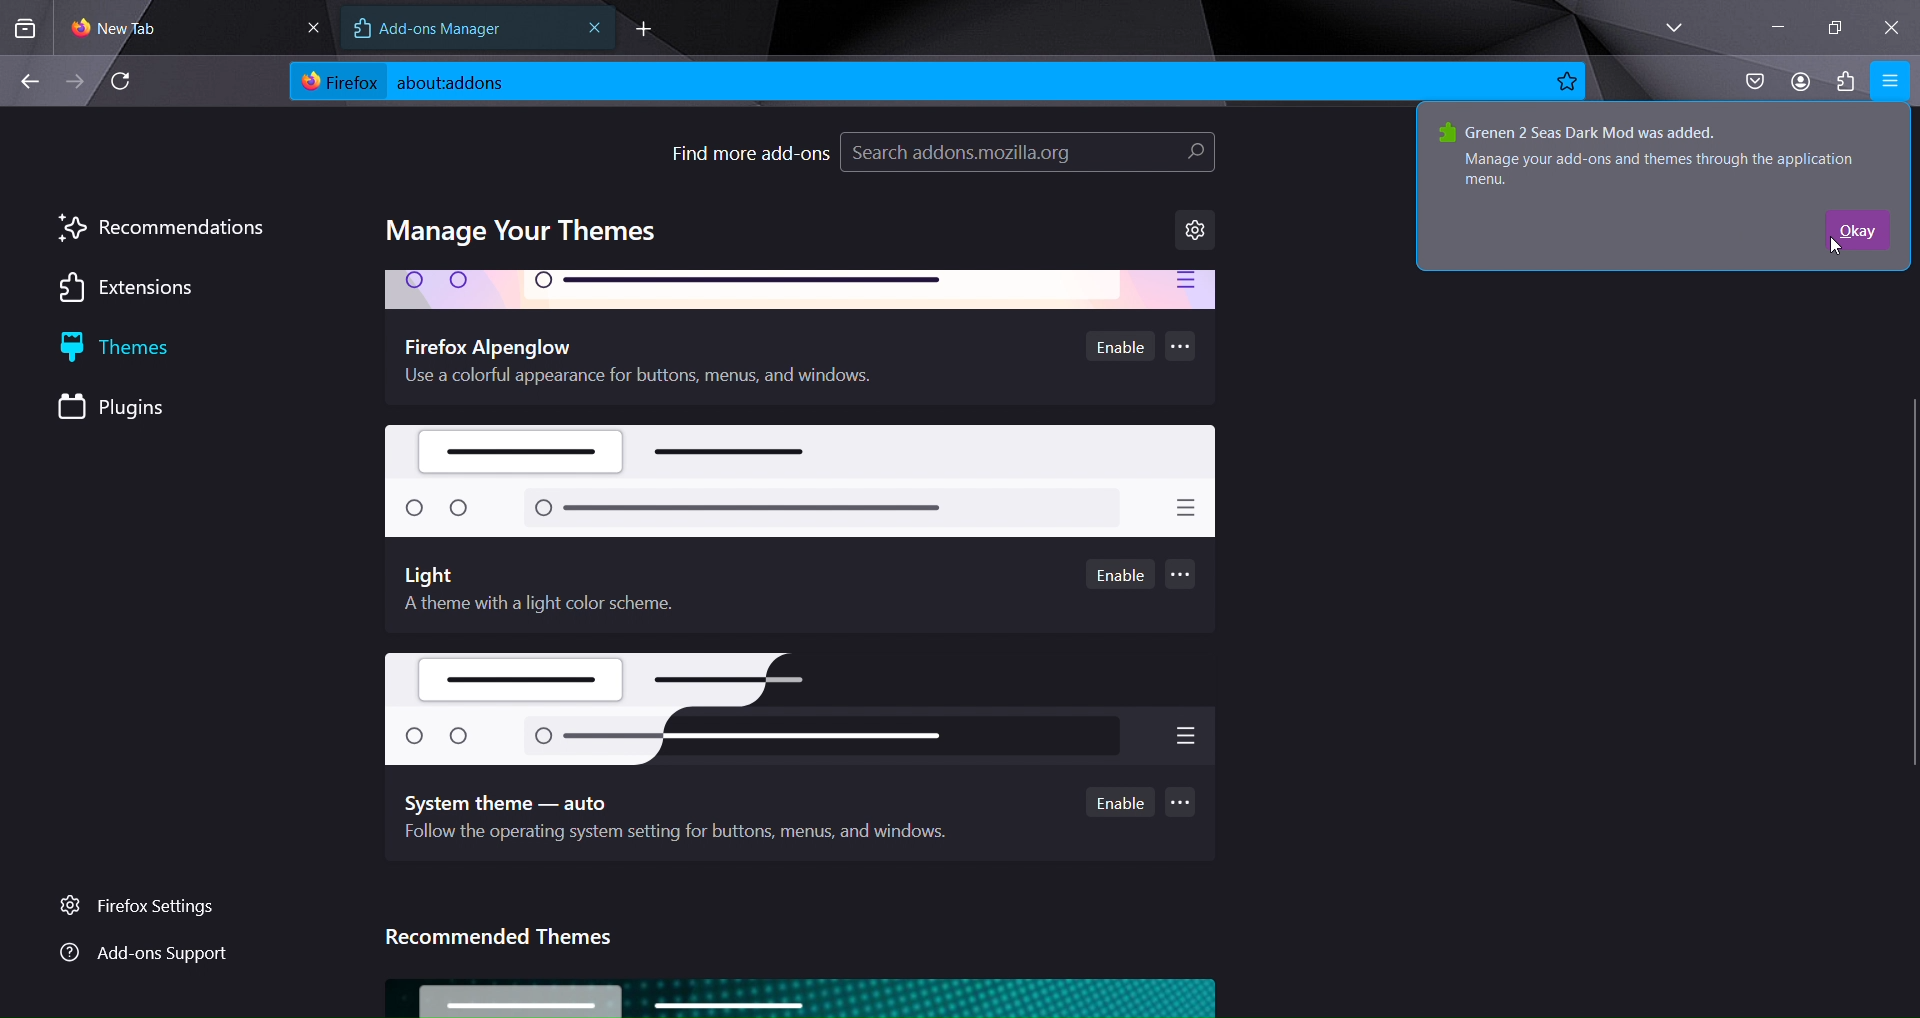  What do you see at coordinates (524, 592) in the screenshot?
I see `Light
A theme with a light color scheme.` at bounding box center [524, 592].